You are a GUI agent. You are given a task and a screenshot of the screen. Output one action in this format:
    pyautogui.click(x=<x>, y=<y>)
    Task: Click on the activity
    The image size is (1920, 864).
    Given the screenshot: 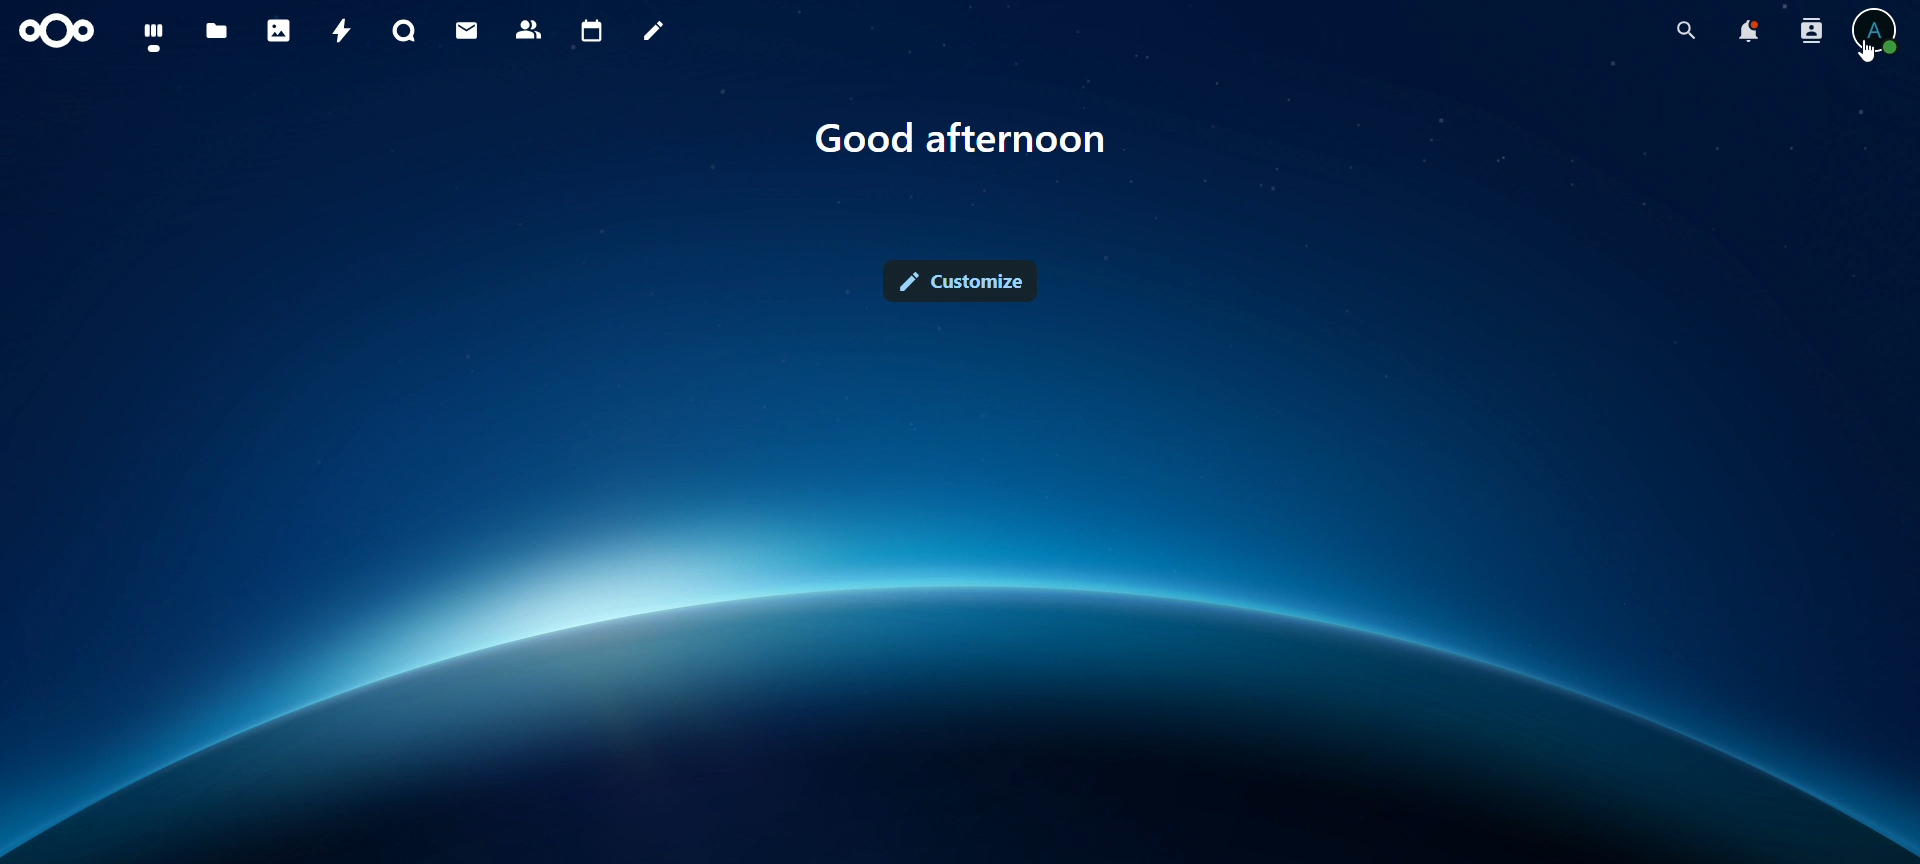 What is the action you would take?
    pyautogui.click(x=343, y=31)
    